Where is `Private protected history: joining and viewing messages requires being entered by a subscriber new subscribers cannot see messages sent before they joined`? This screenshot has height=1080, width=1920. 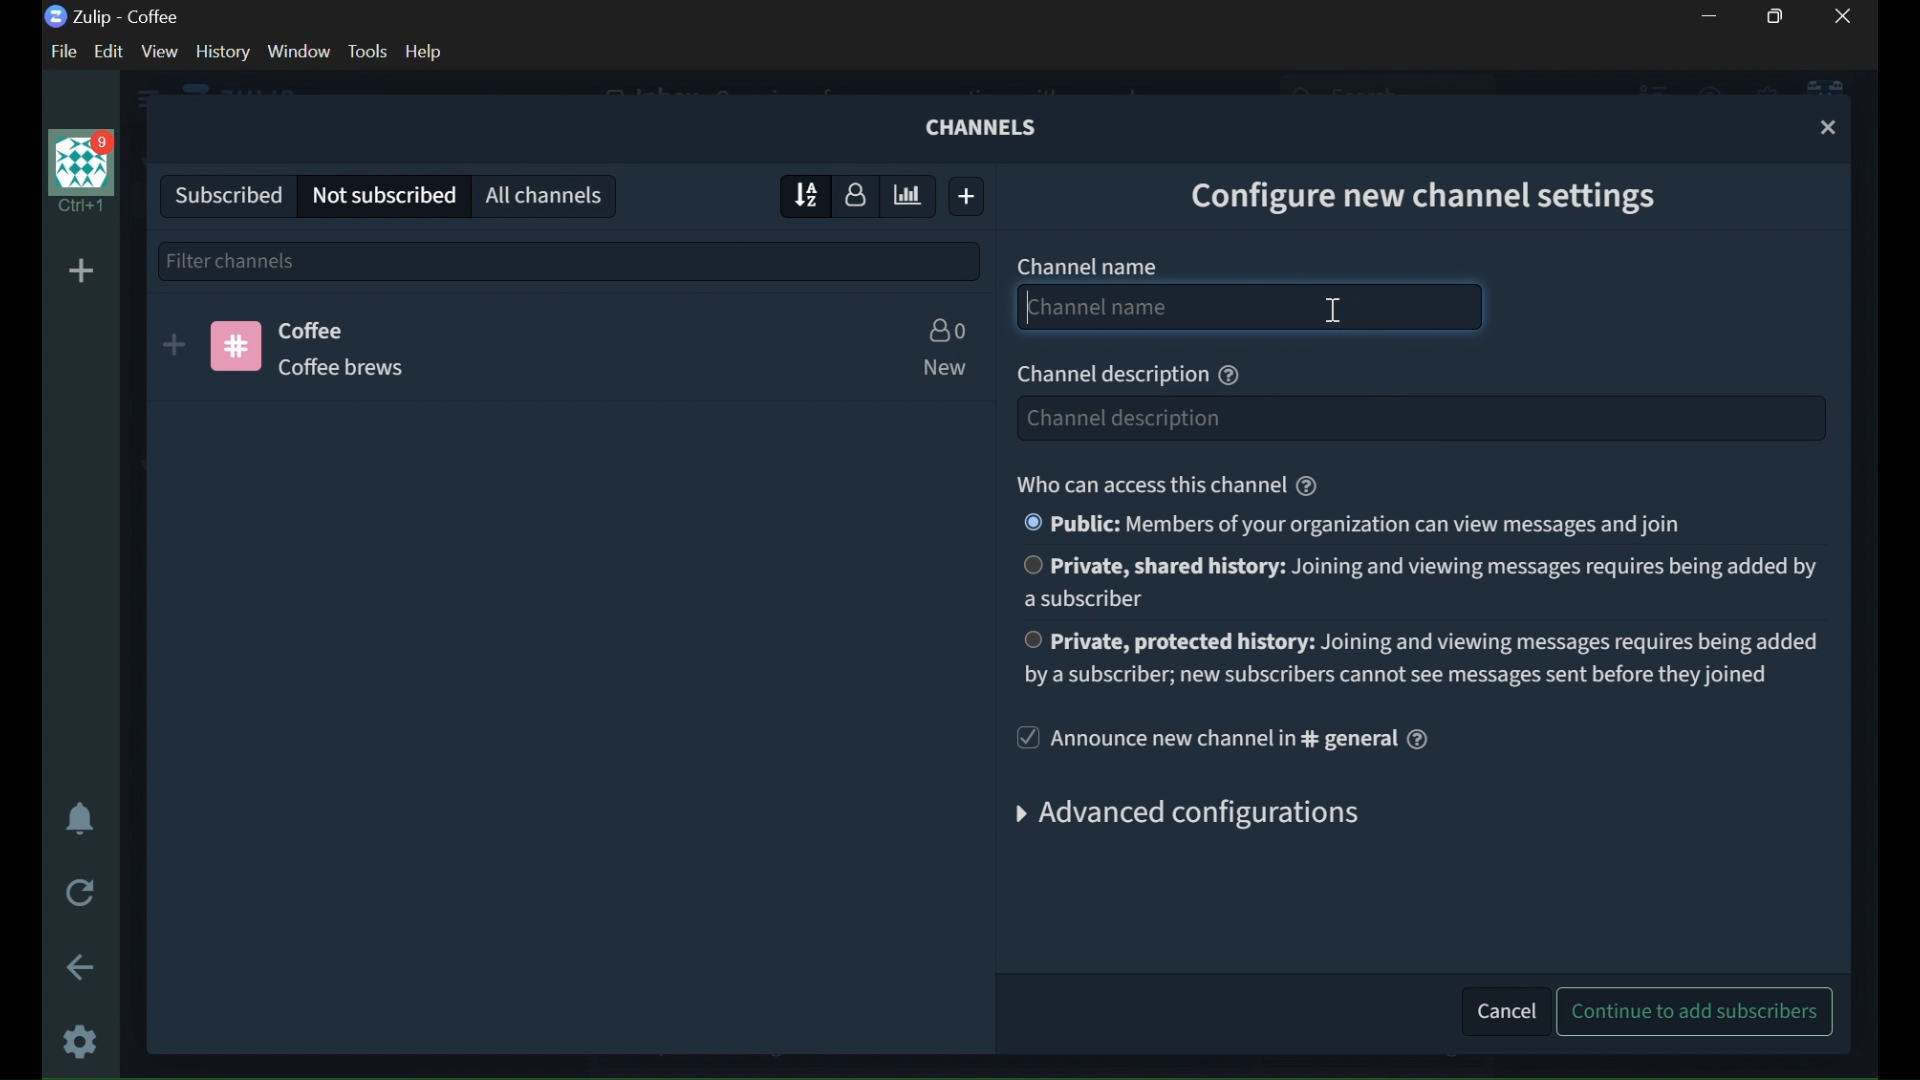
Private protected history: joining and viewing messages requires being entered by a subscriber new subscribers cannot see messages sent before they joined is located at coordinates (1420, 656).